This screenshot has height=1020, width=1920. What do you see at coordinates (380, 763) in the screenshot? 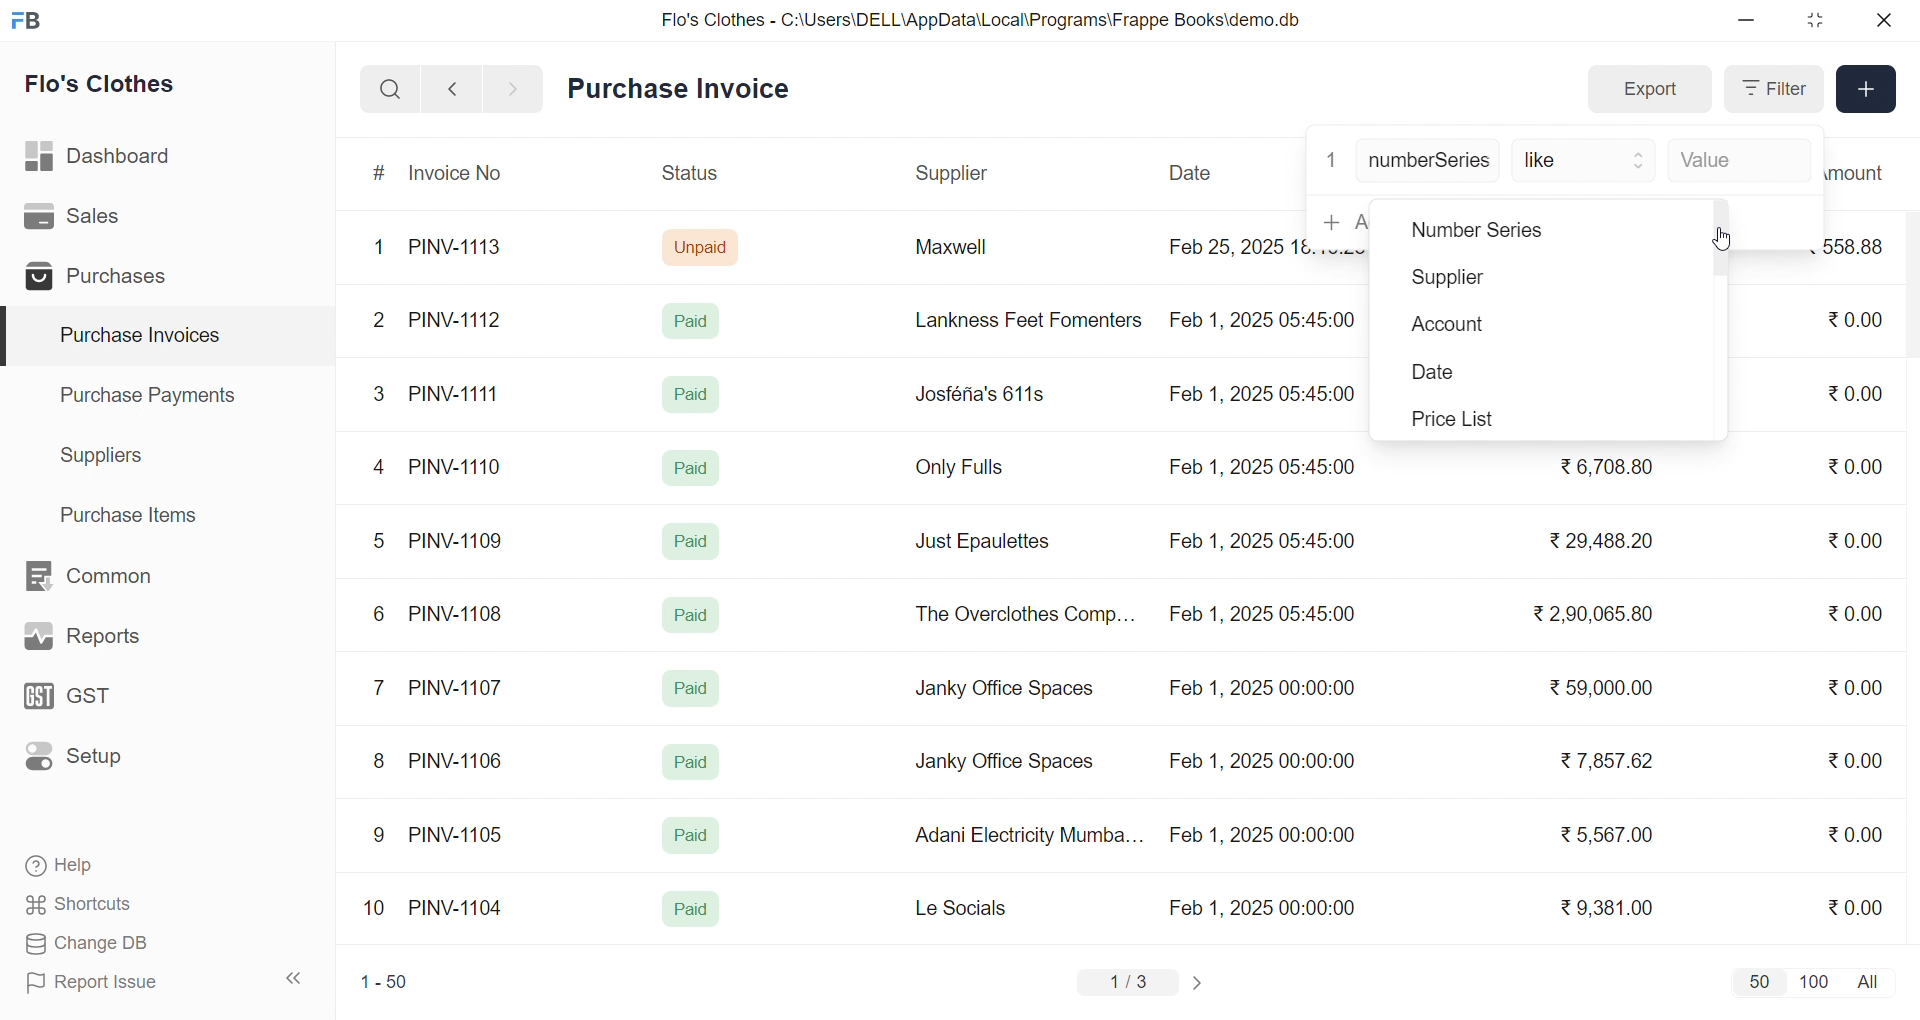
I see `8` at bounding box center [380, 763].